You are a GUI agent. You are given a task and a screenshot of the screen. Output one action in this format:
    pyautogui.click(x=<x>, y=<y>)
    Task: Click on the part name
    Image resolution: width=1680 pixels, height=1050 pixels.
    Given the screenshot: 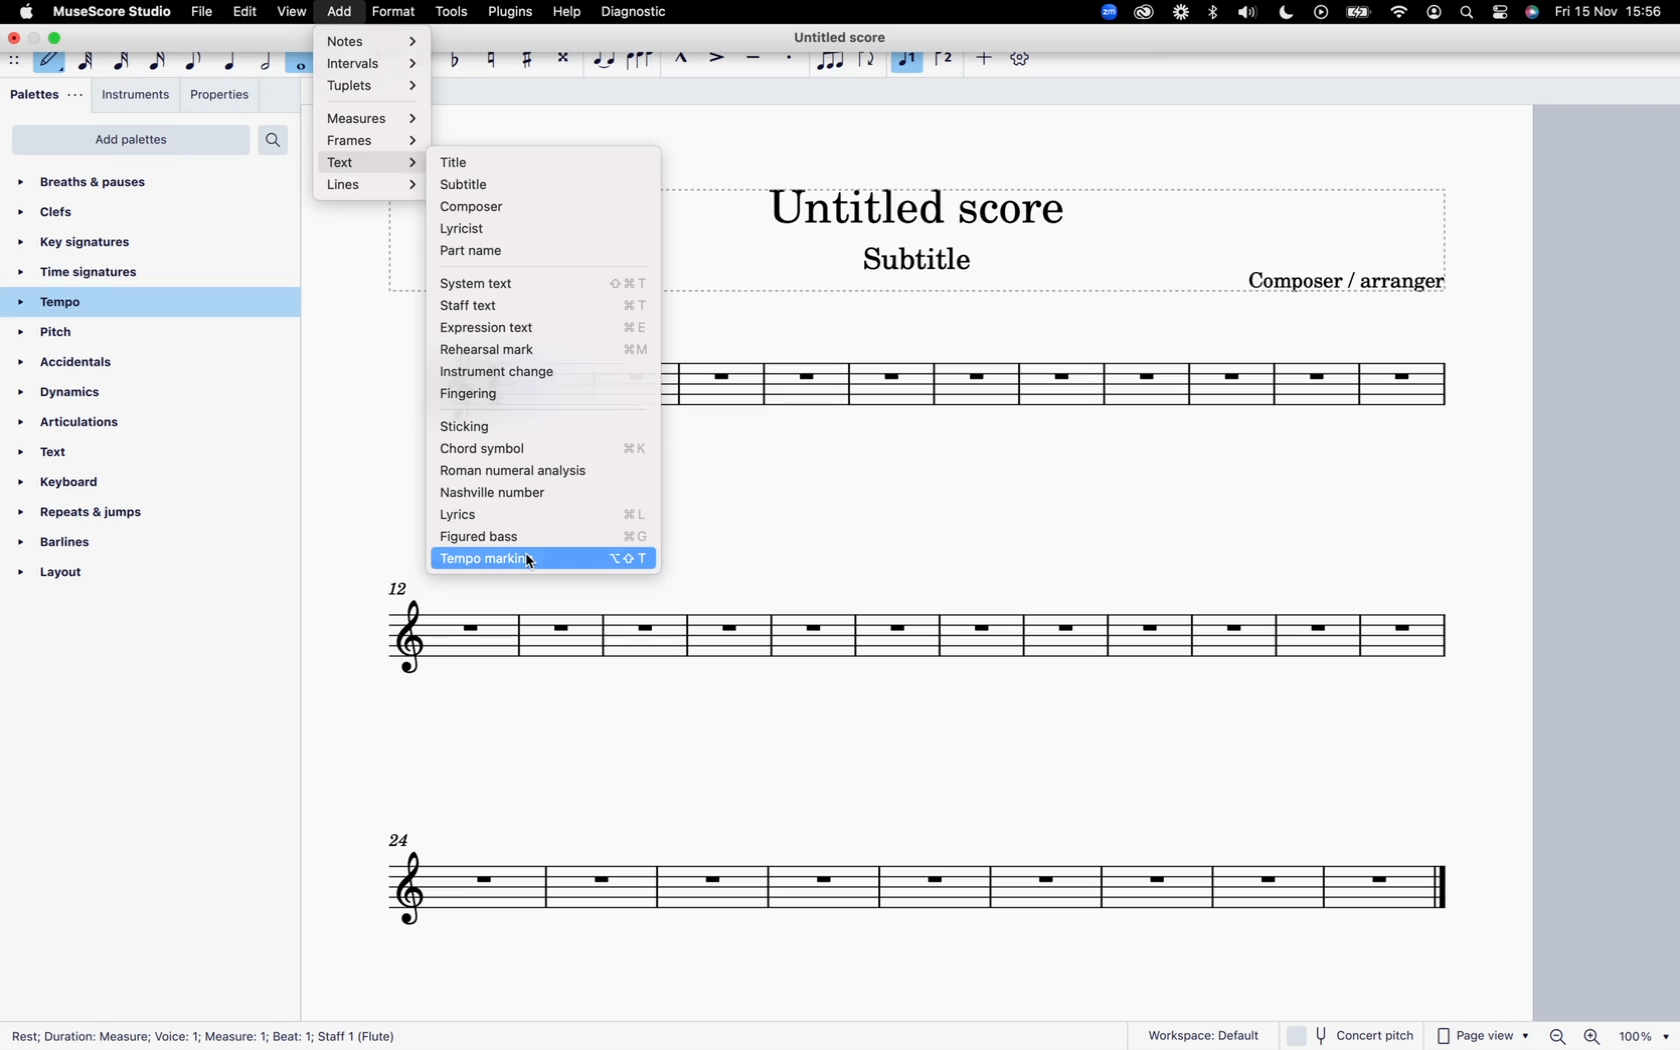 What is the action you would take?
    pyautogui.click(x=498, y=254)
    